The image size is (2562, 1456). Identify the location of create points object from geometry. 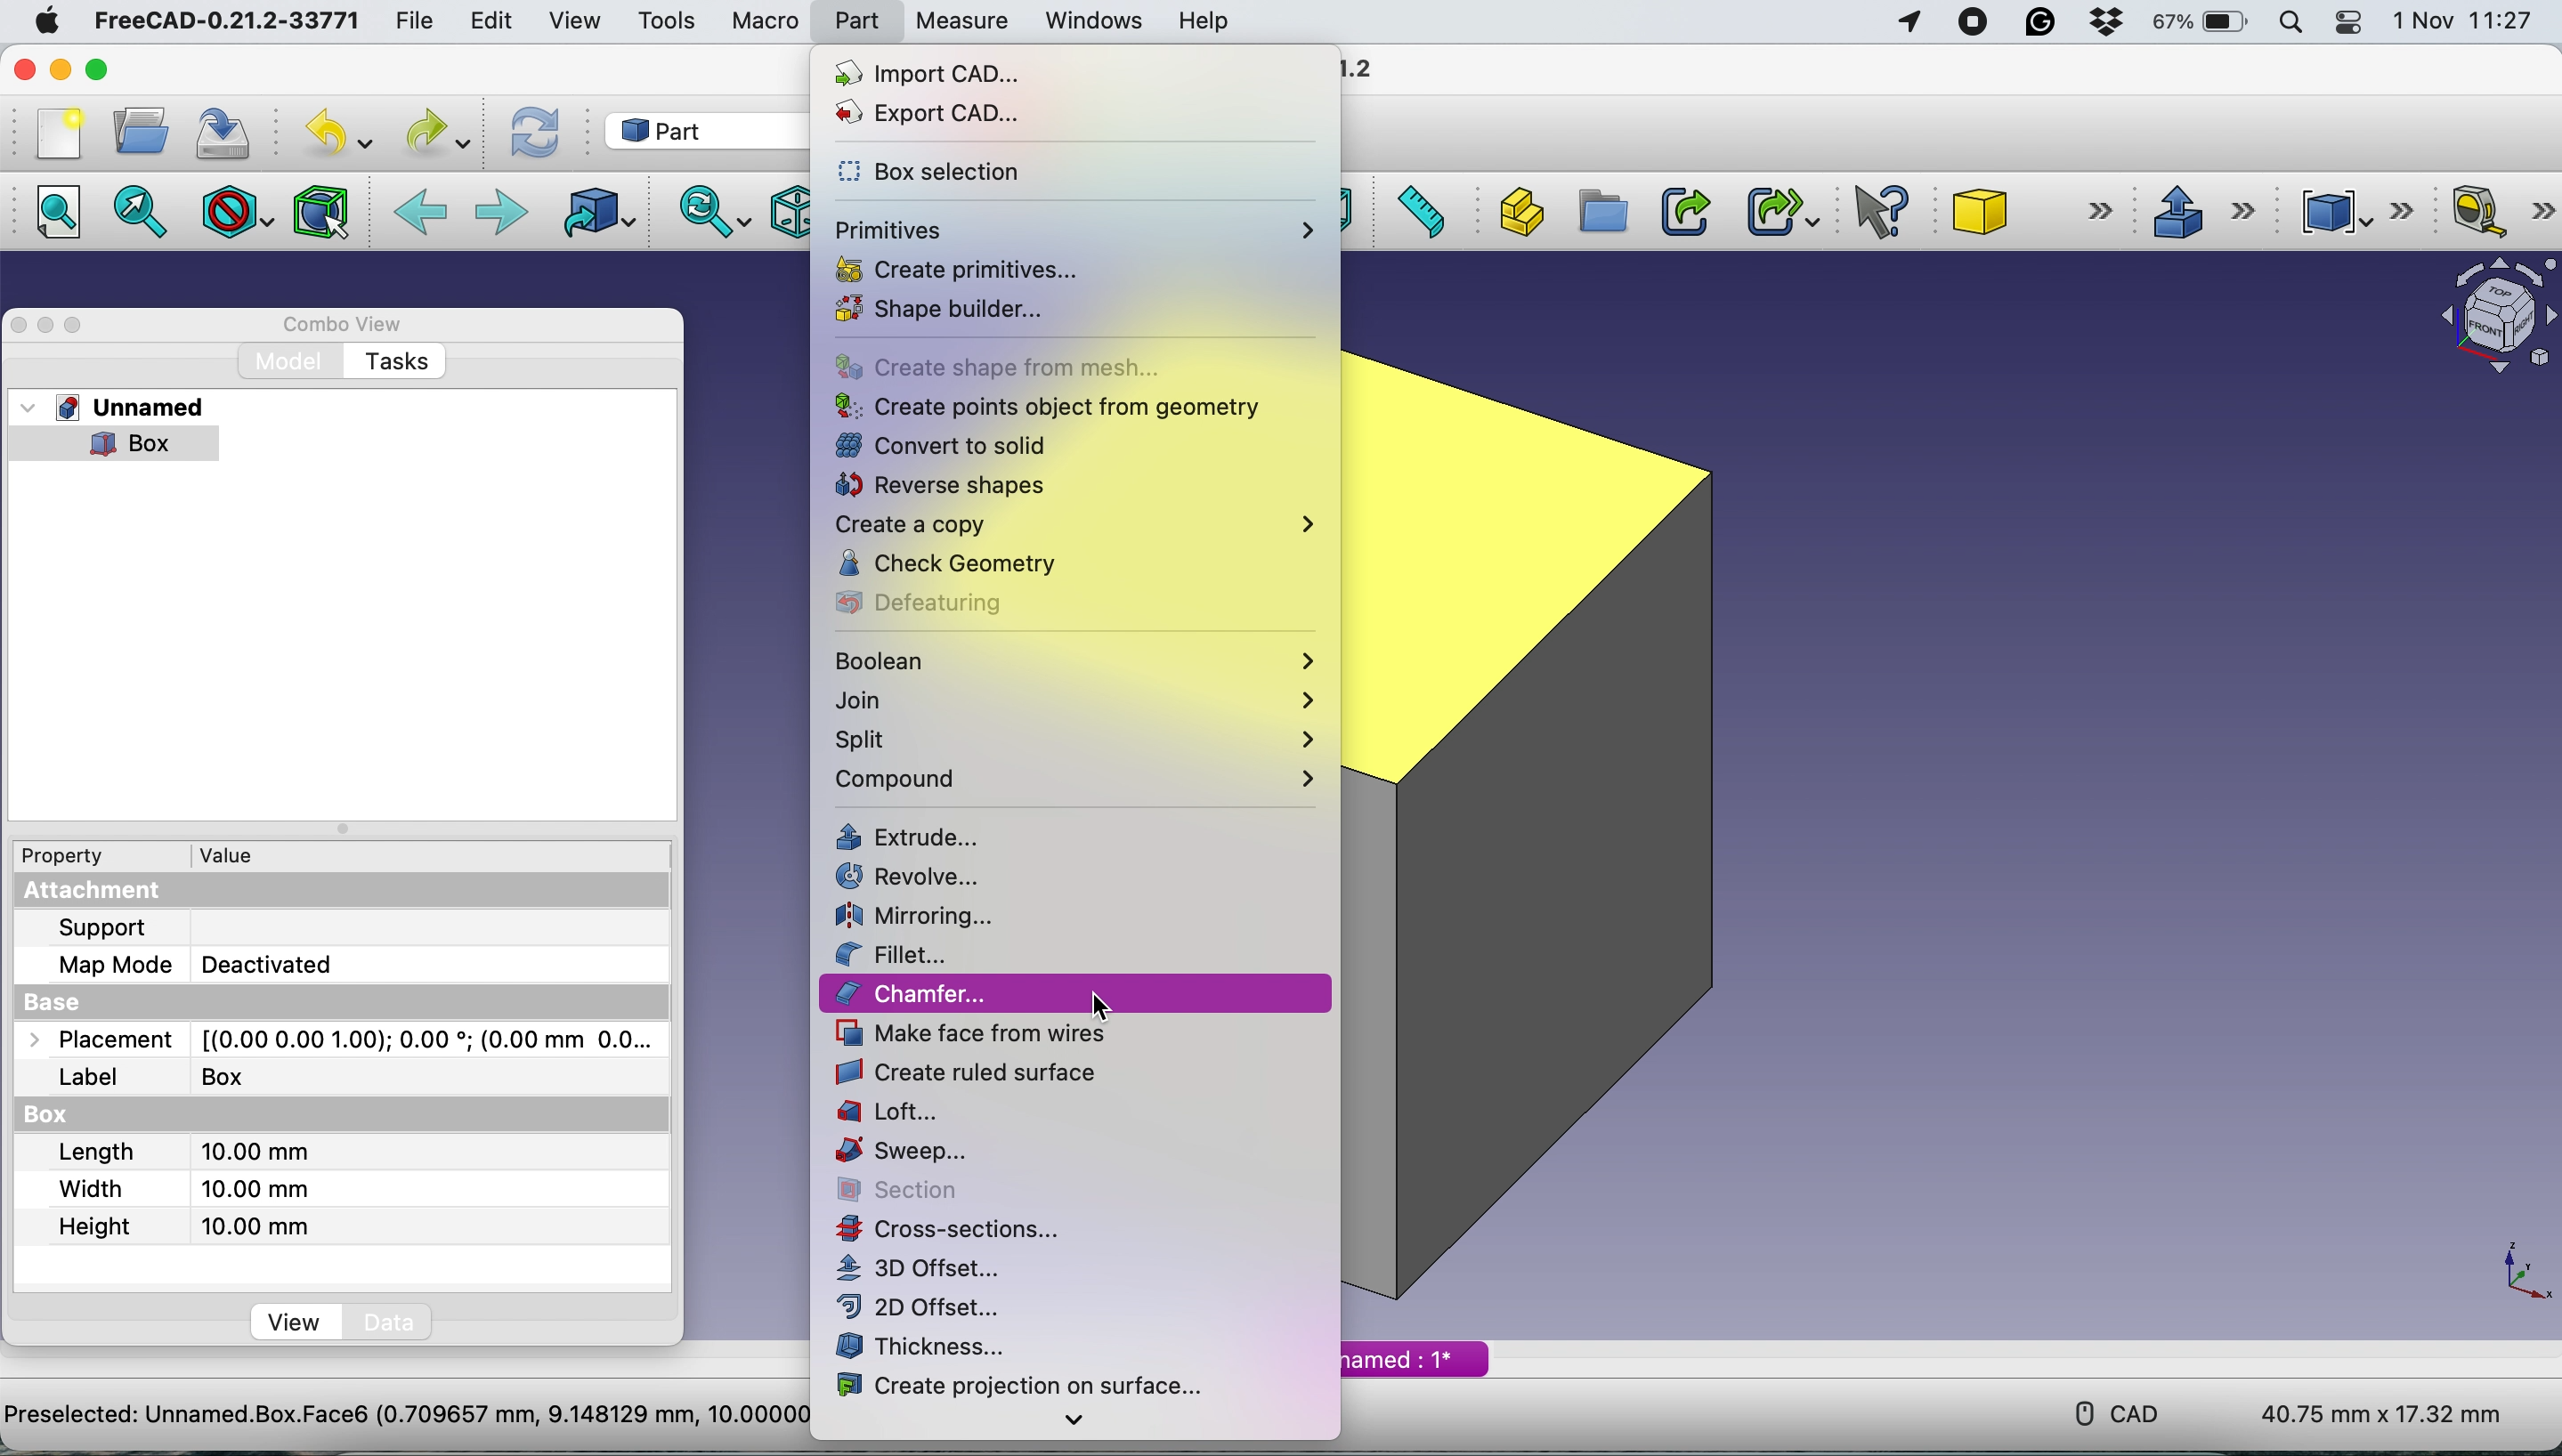
(1054, 407).